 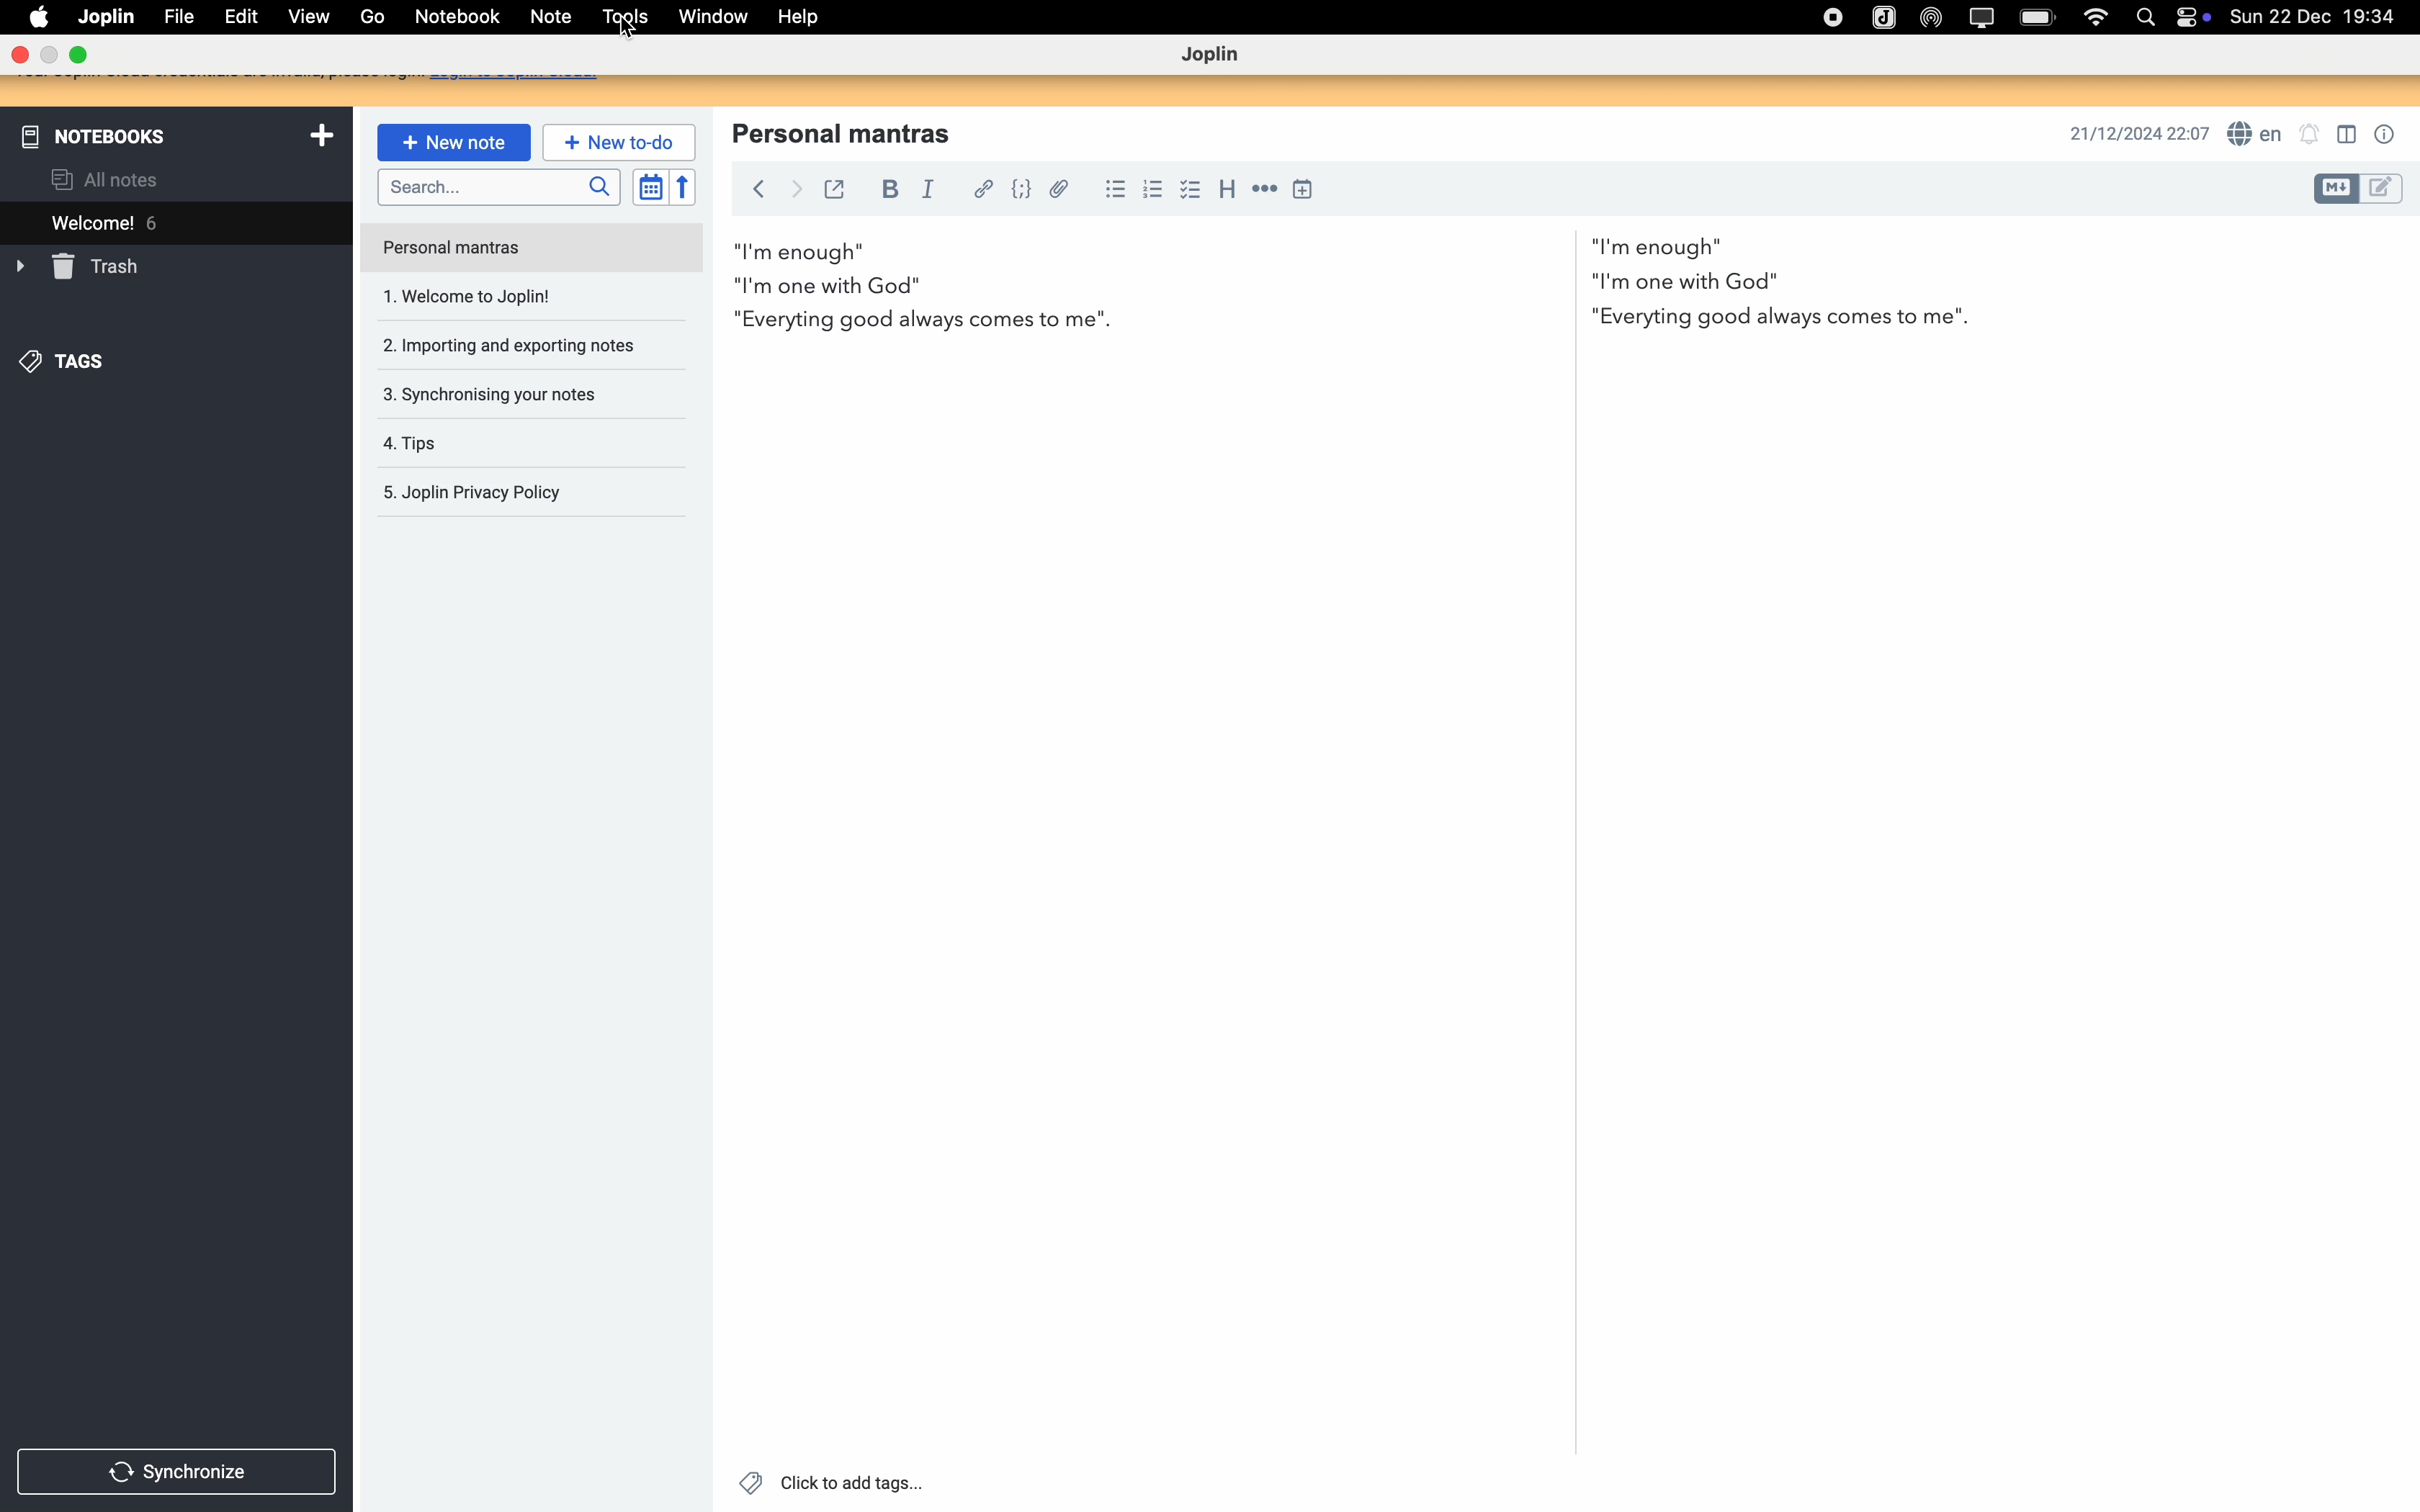 I want to click on Joplin, so click(x=1214, y=56).